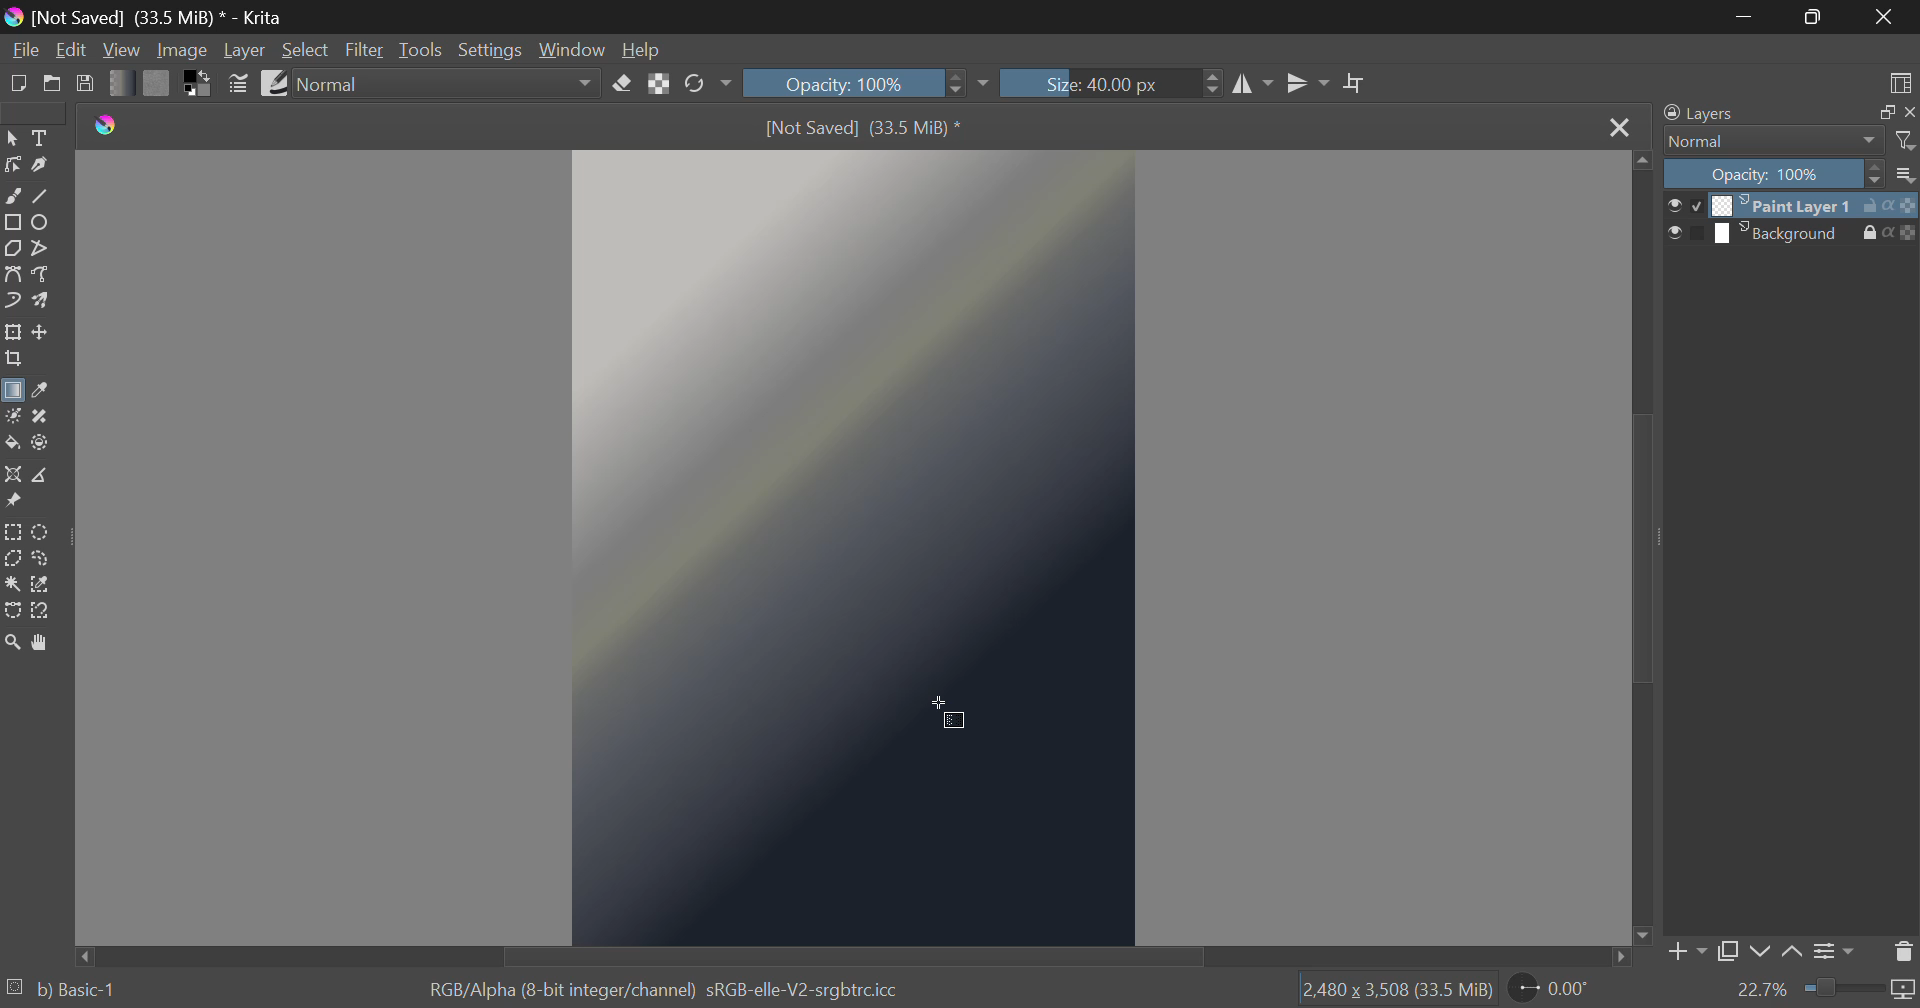 The image size is (1920, 1008). Describe the element at coordinates (305, 50) in the screenshot. I see `Select` at that location.